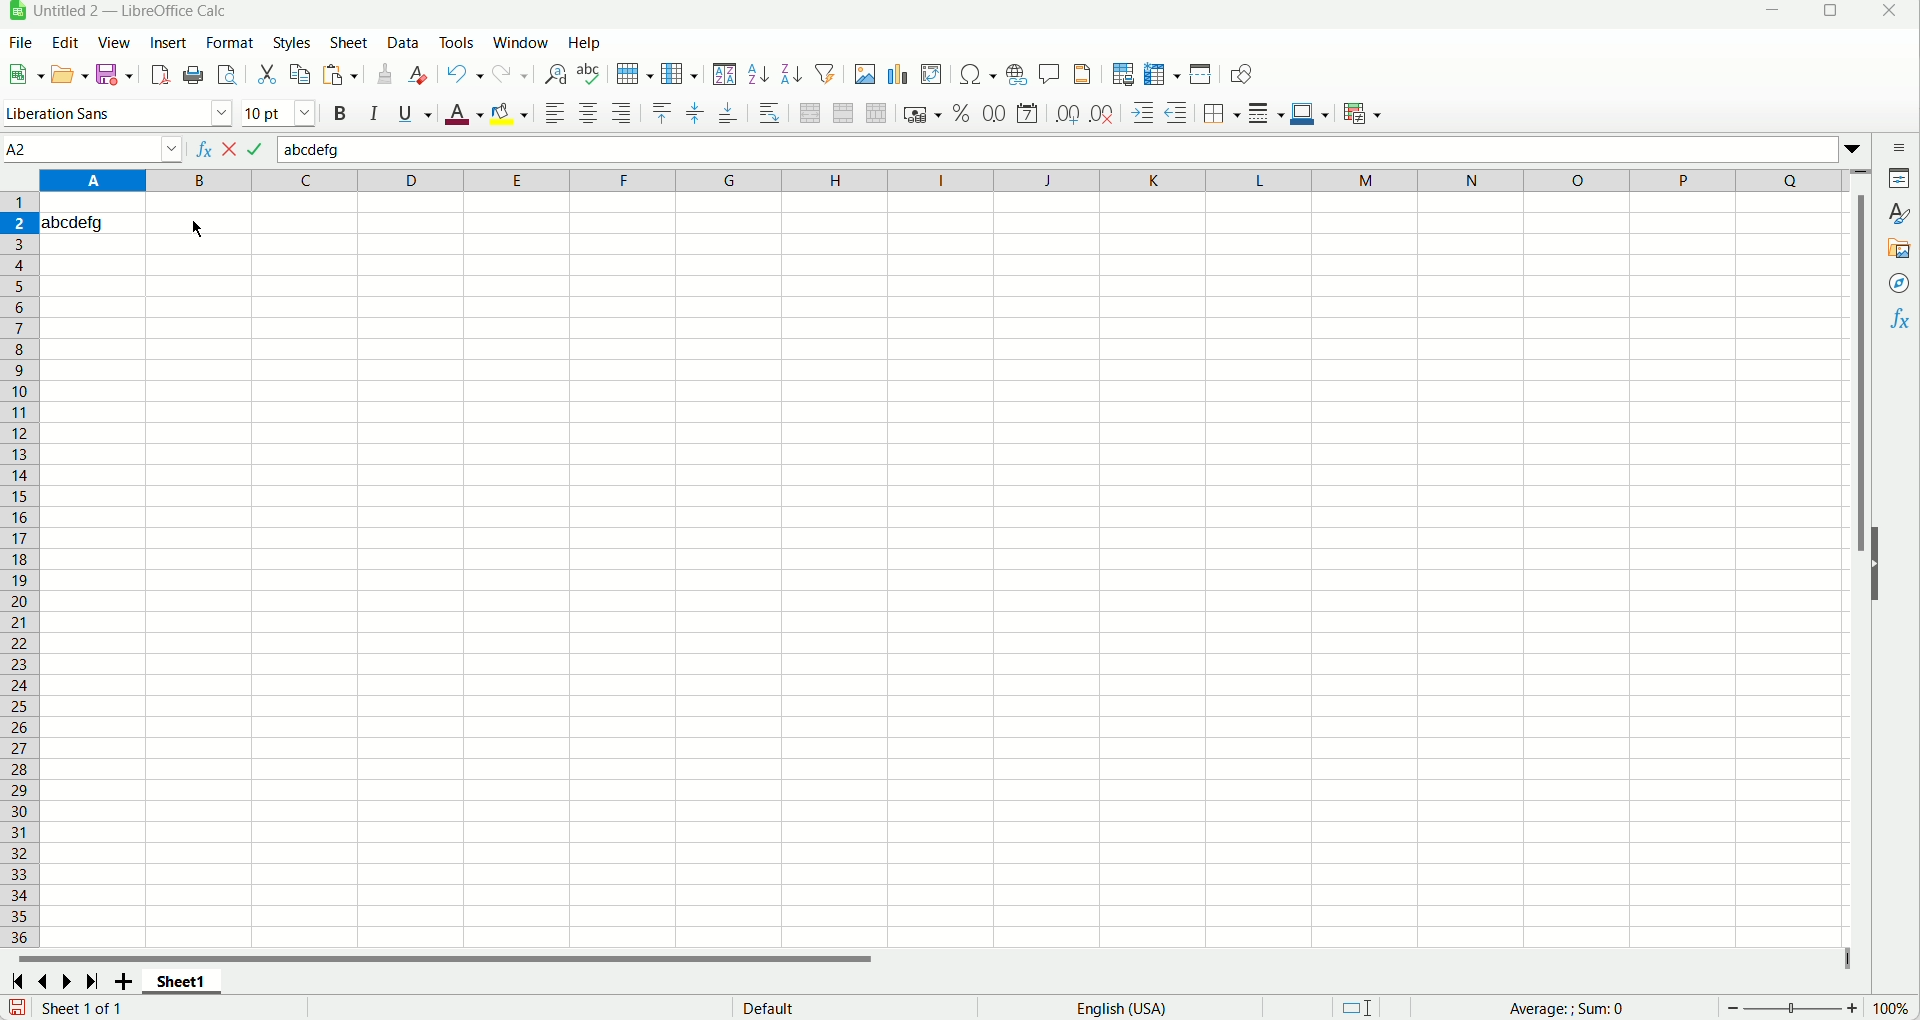  I want to click on sort, so click(726, 75).